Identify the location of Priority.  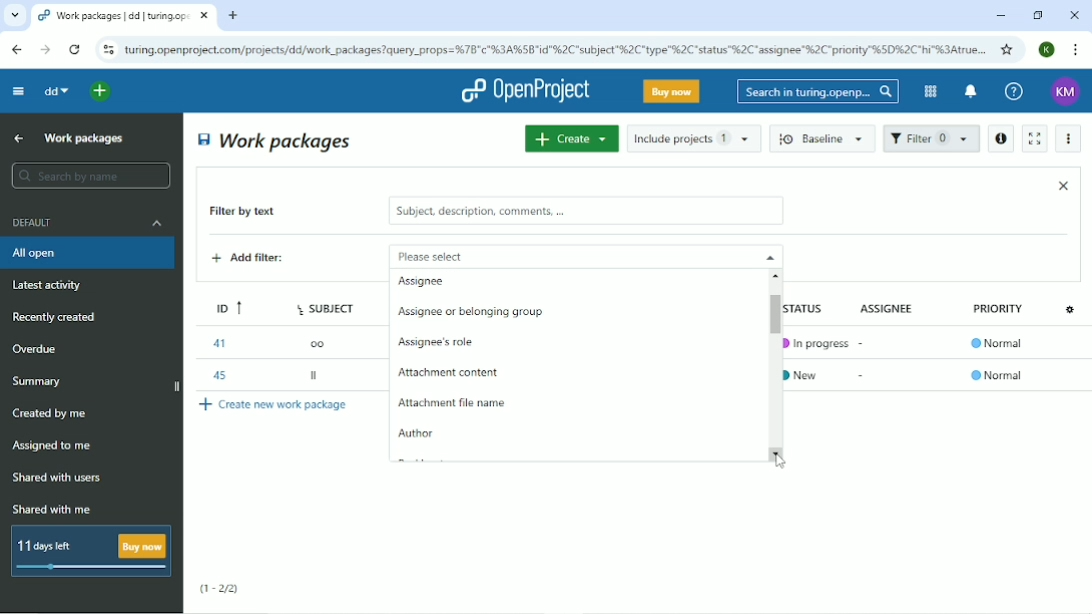
(1000, 314).